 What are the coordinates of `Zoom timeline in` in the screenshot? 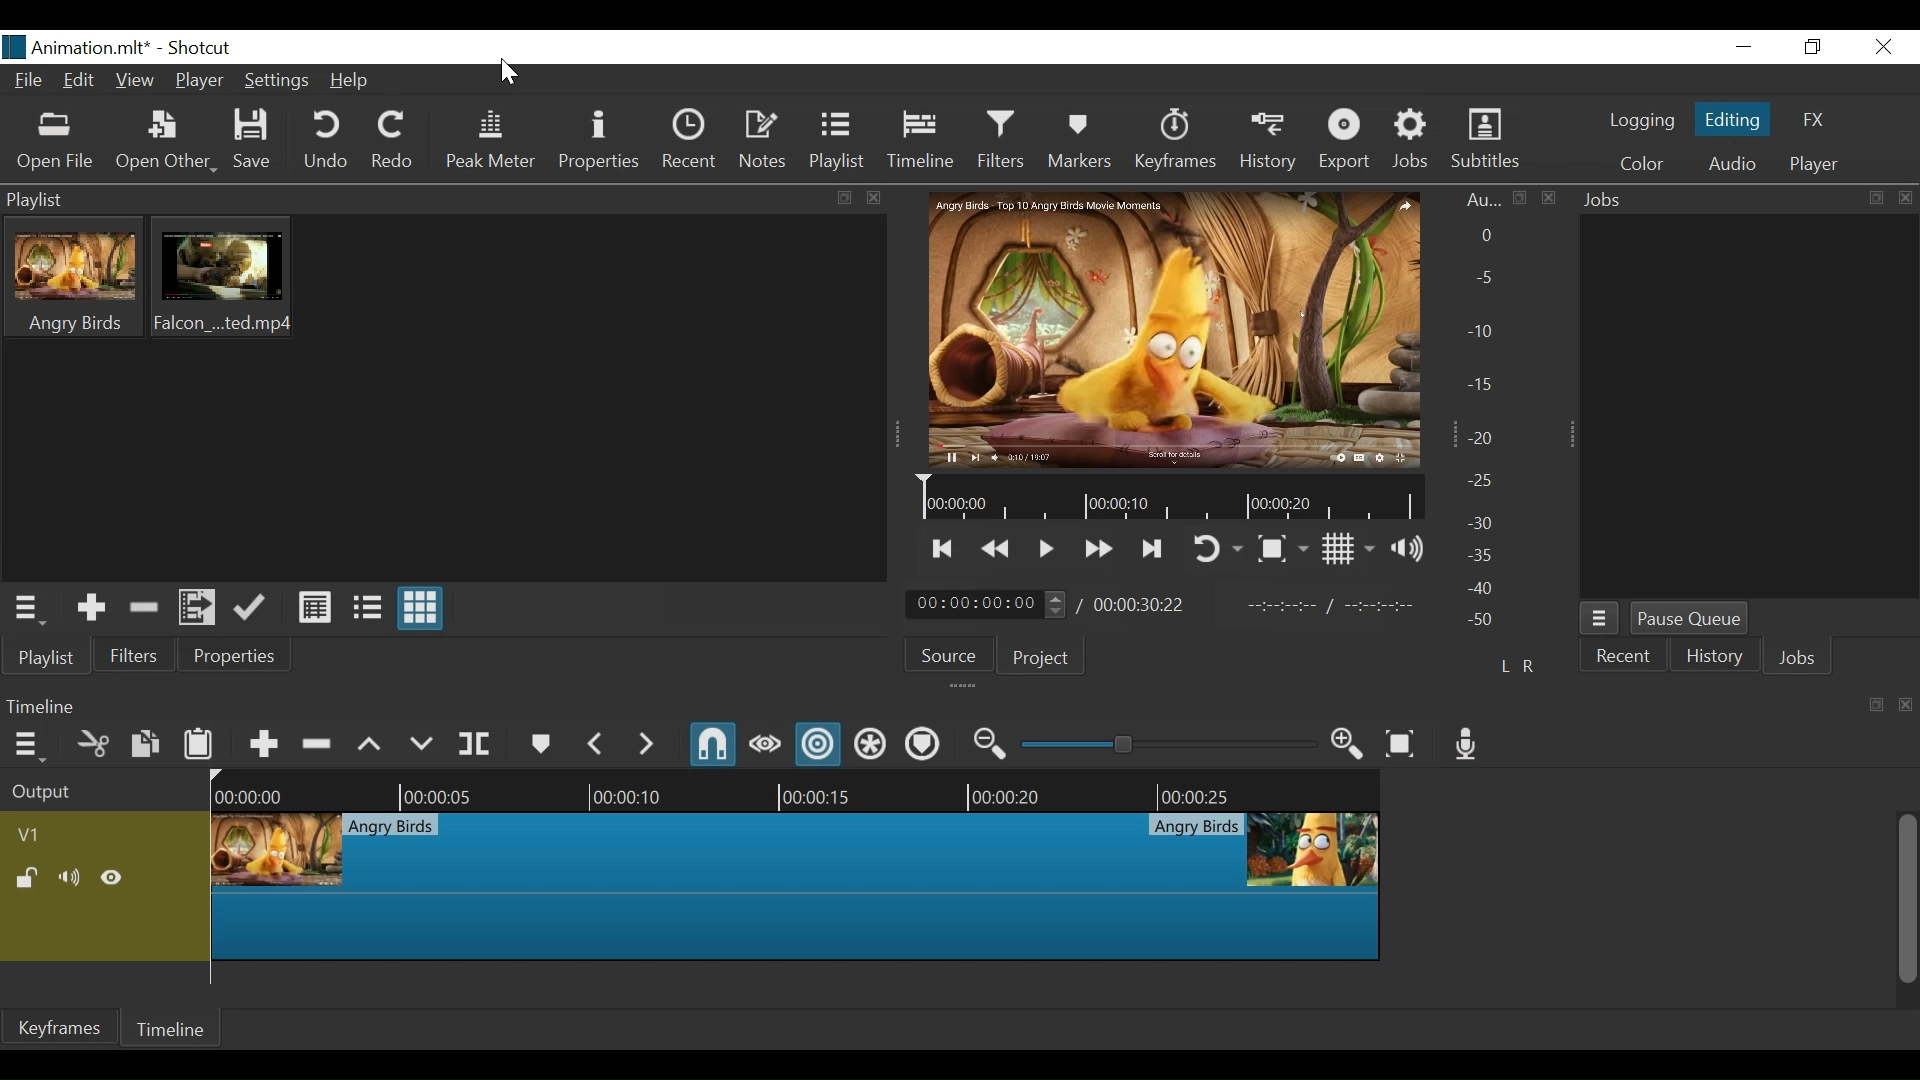 It's located at (1348, 746).